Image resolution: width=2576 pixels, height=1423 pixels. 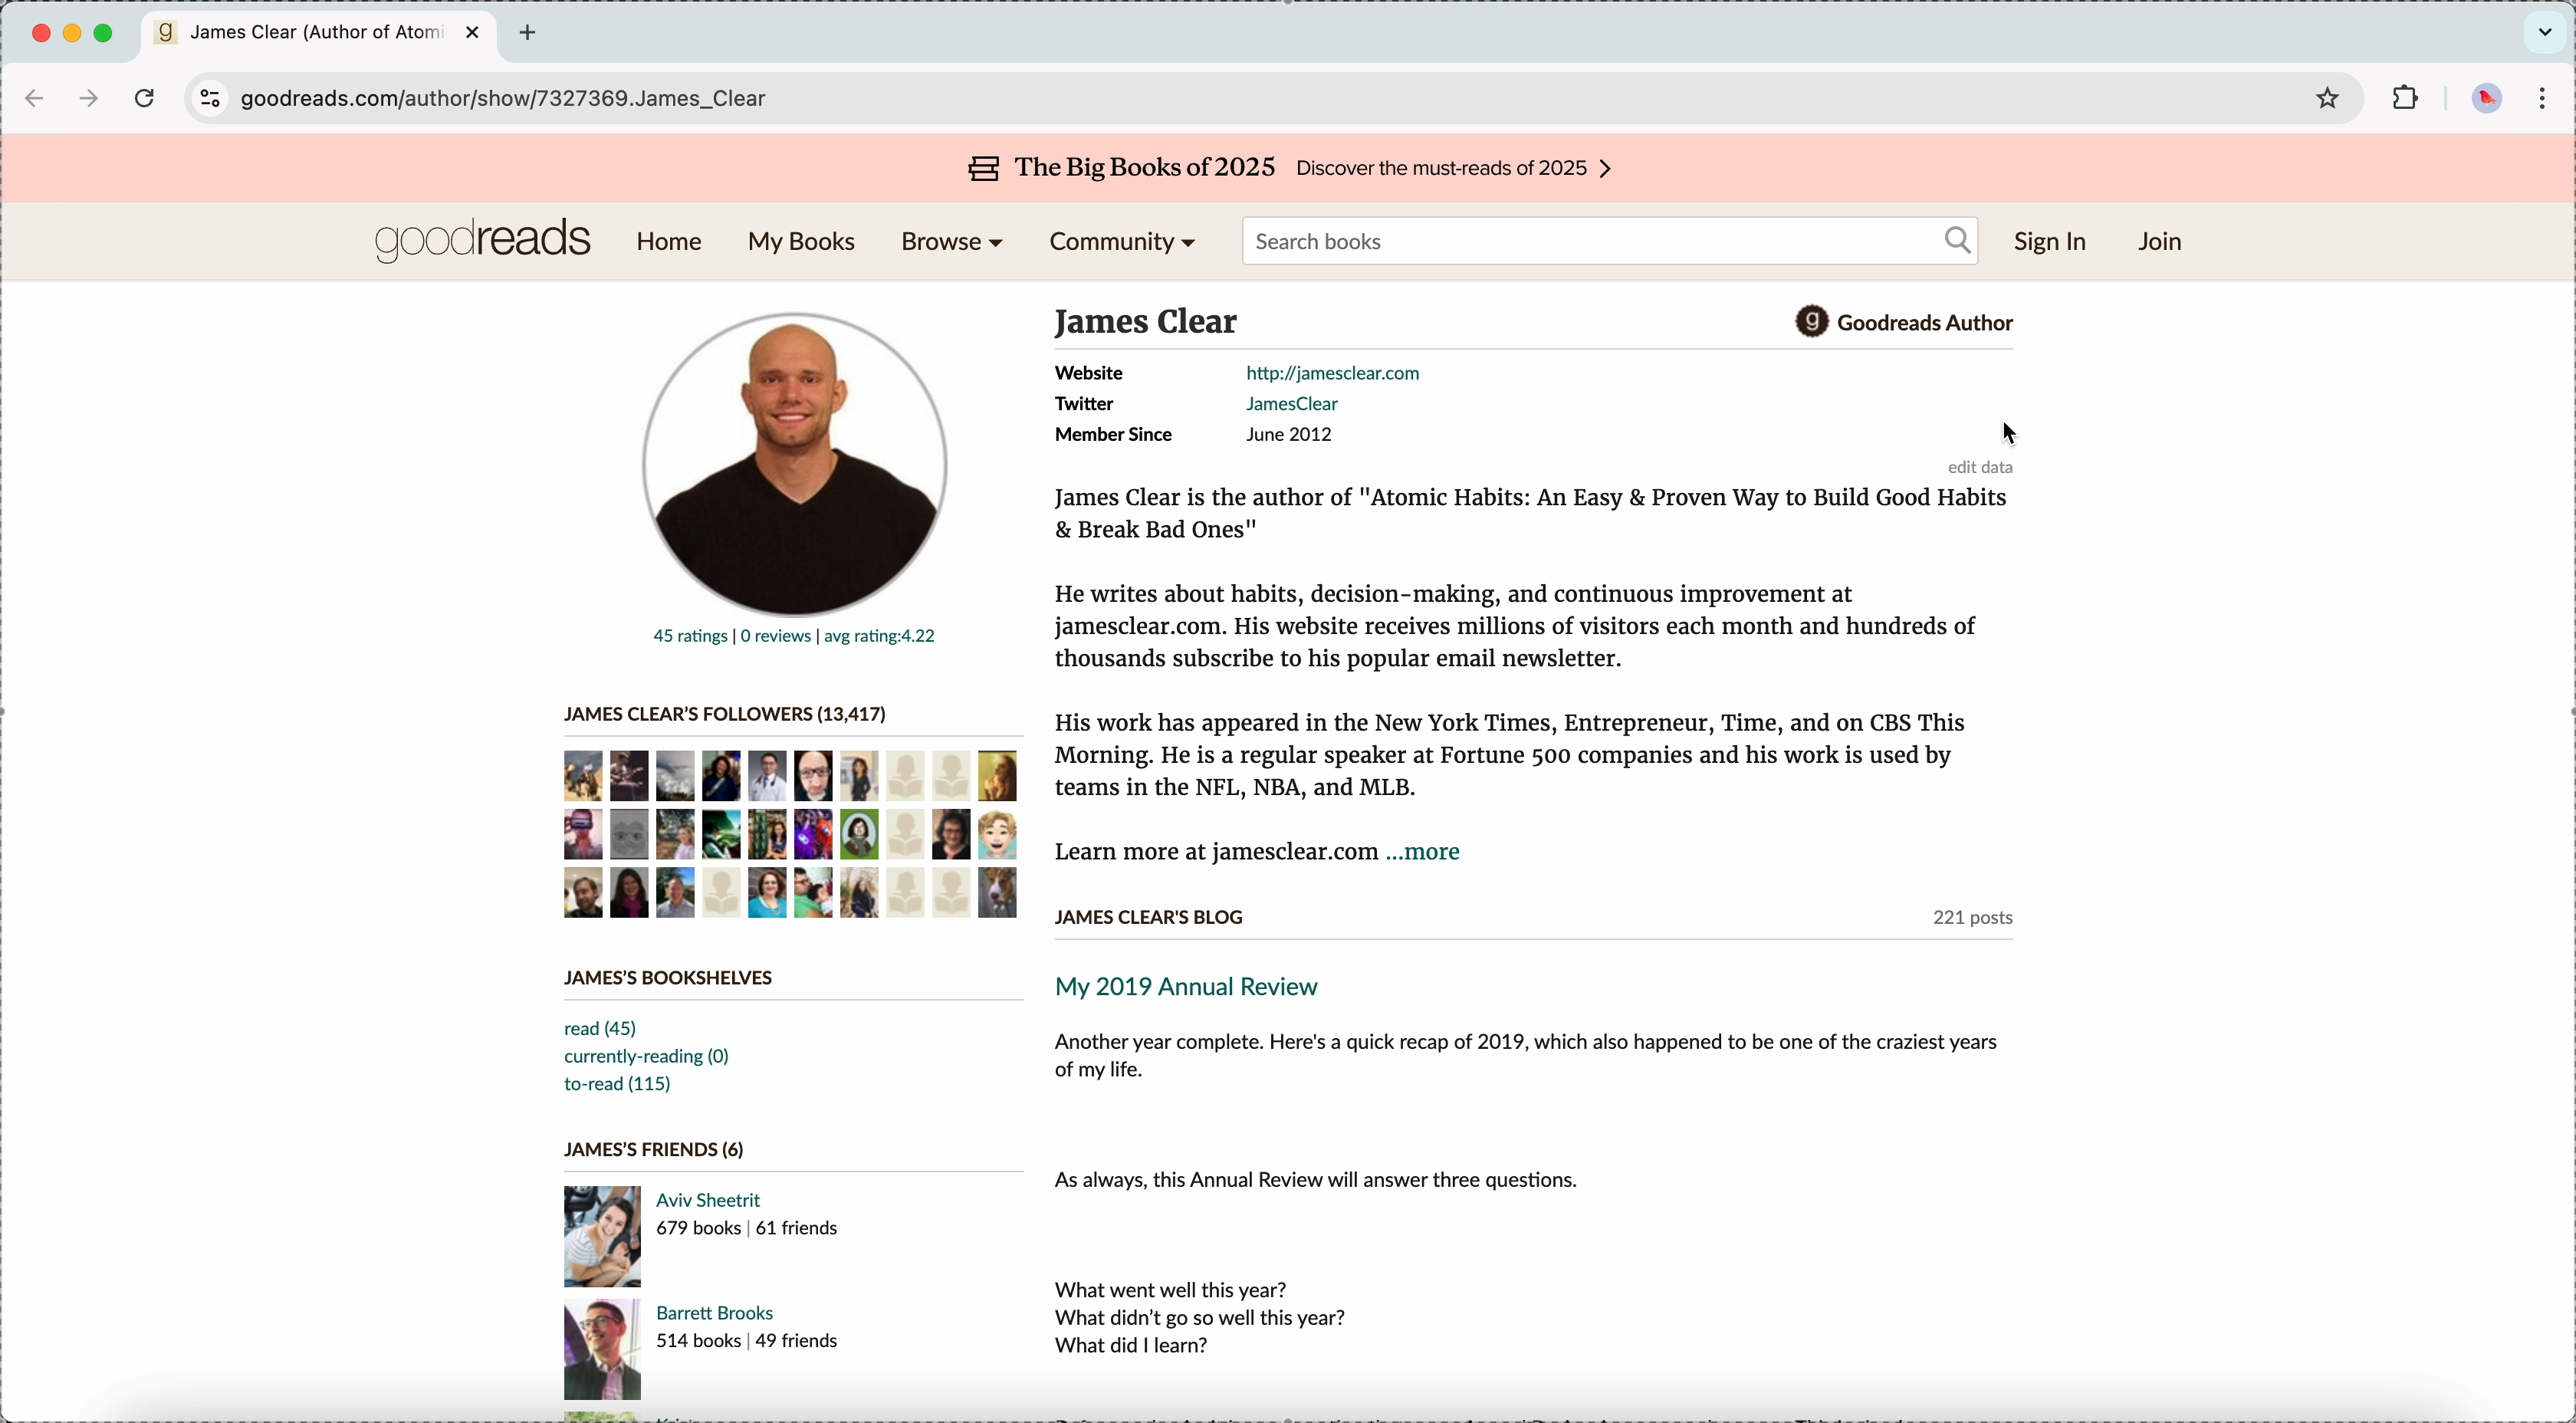 What do you see at coordinates (674, 978) in the screenshot?
I see `James Booksheves` at bounding box center [674, 978].